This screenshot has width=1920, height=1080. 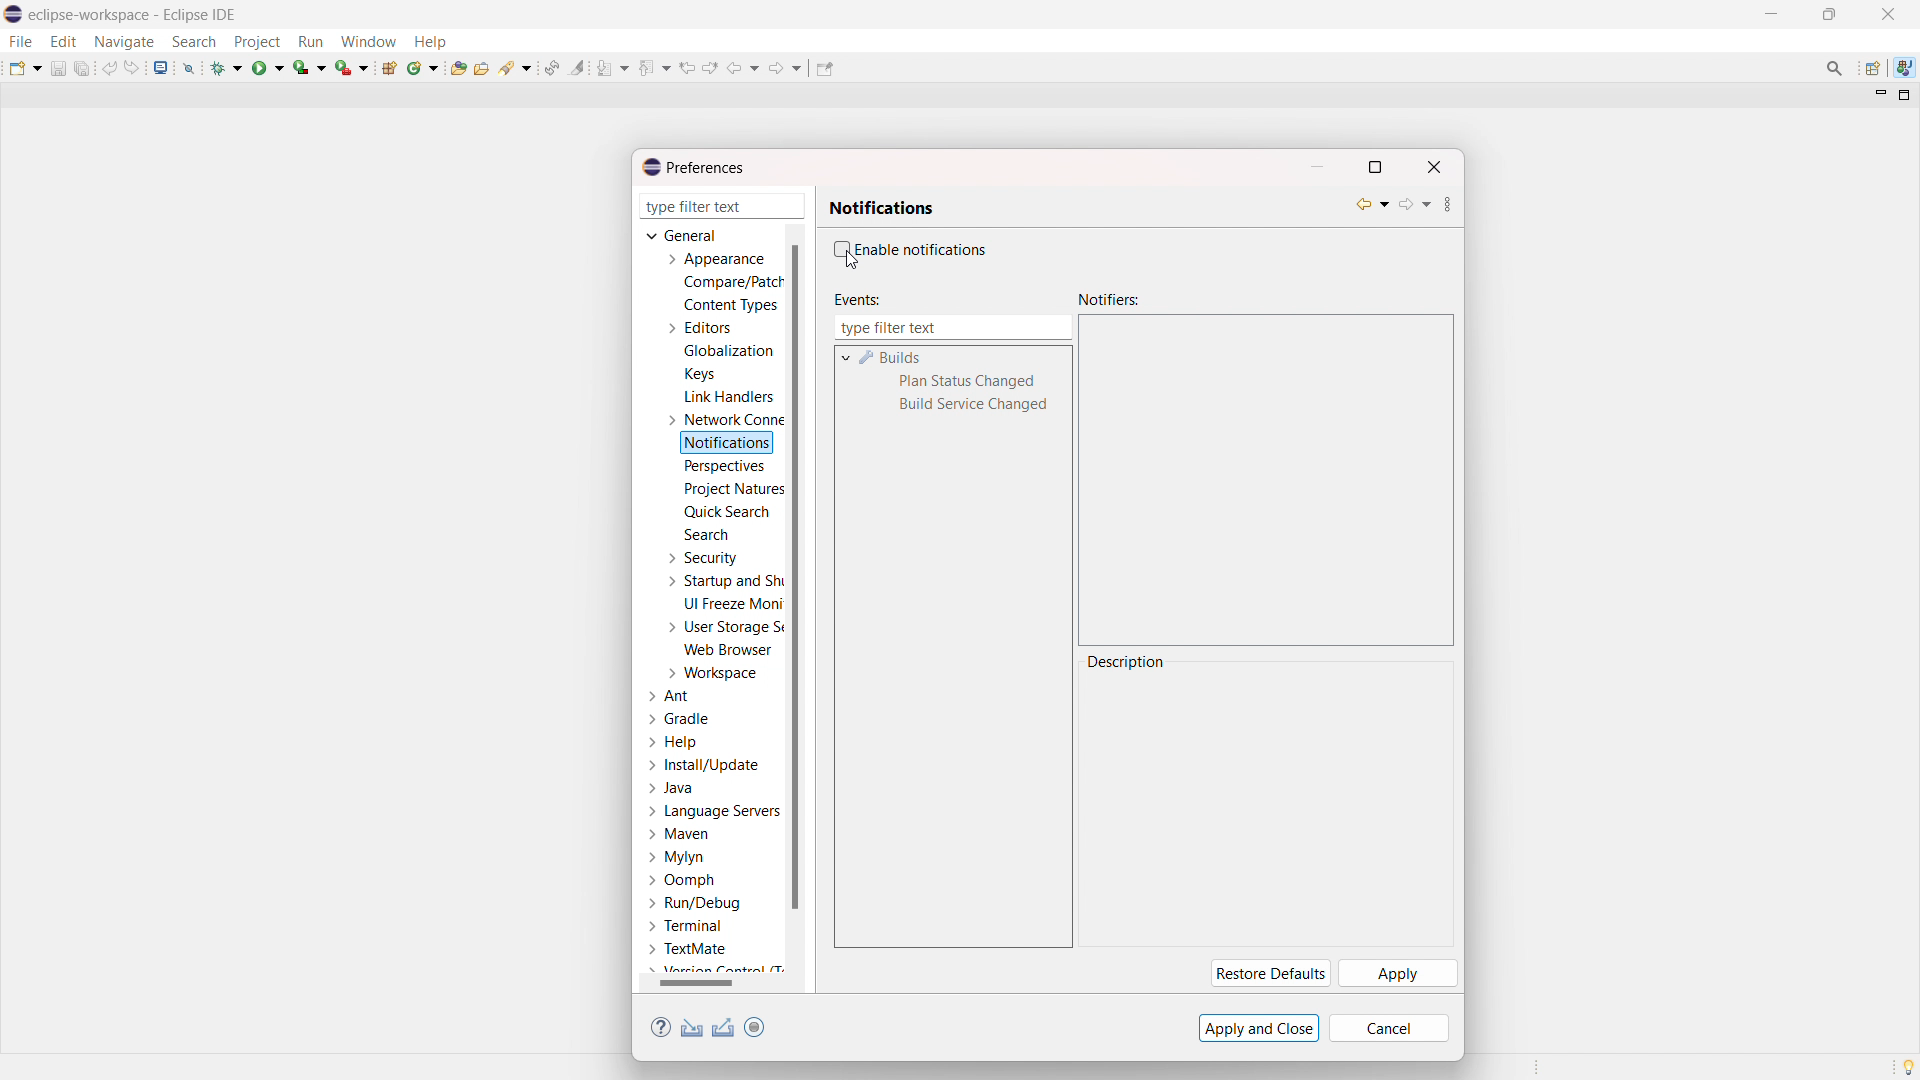 I want to click on build service changed, so click(x=973, y=406).